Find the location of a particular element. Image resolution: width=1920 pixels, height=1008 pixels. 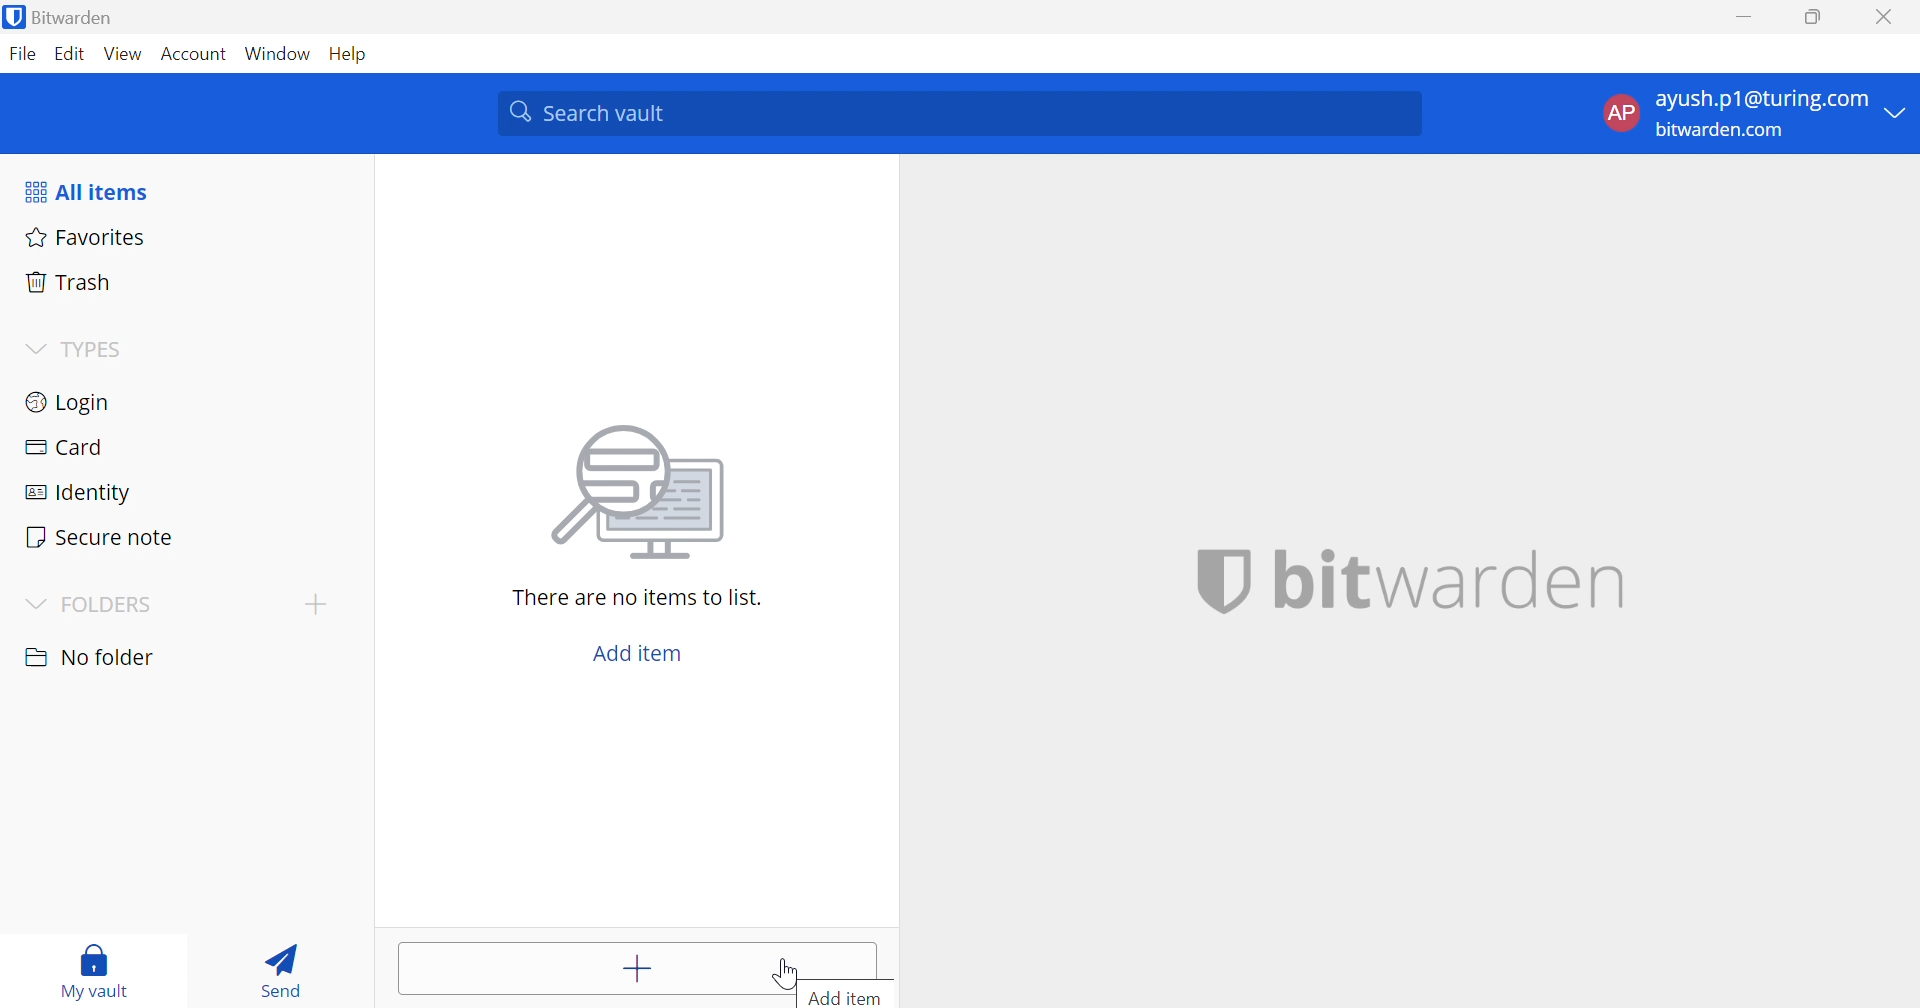

bitwarden is located at coordinates (1411, 581).